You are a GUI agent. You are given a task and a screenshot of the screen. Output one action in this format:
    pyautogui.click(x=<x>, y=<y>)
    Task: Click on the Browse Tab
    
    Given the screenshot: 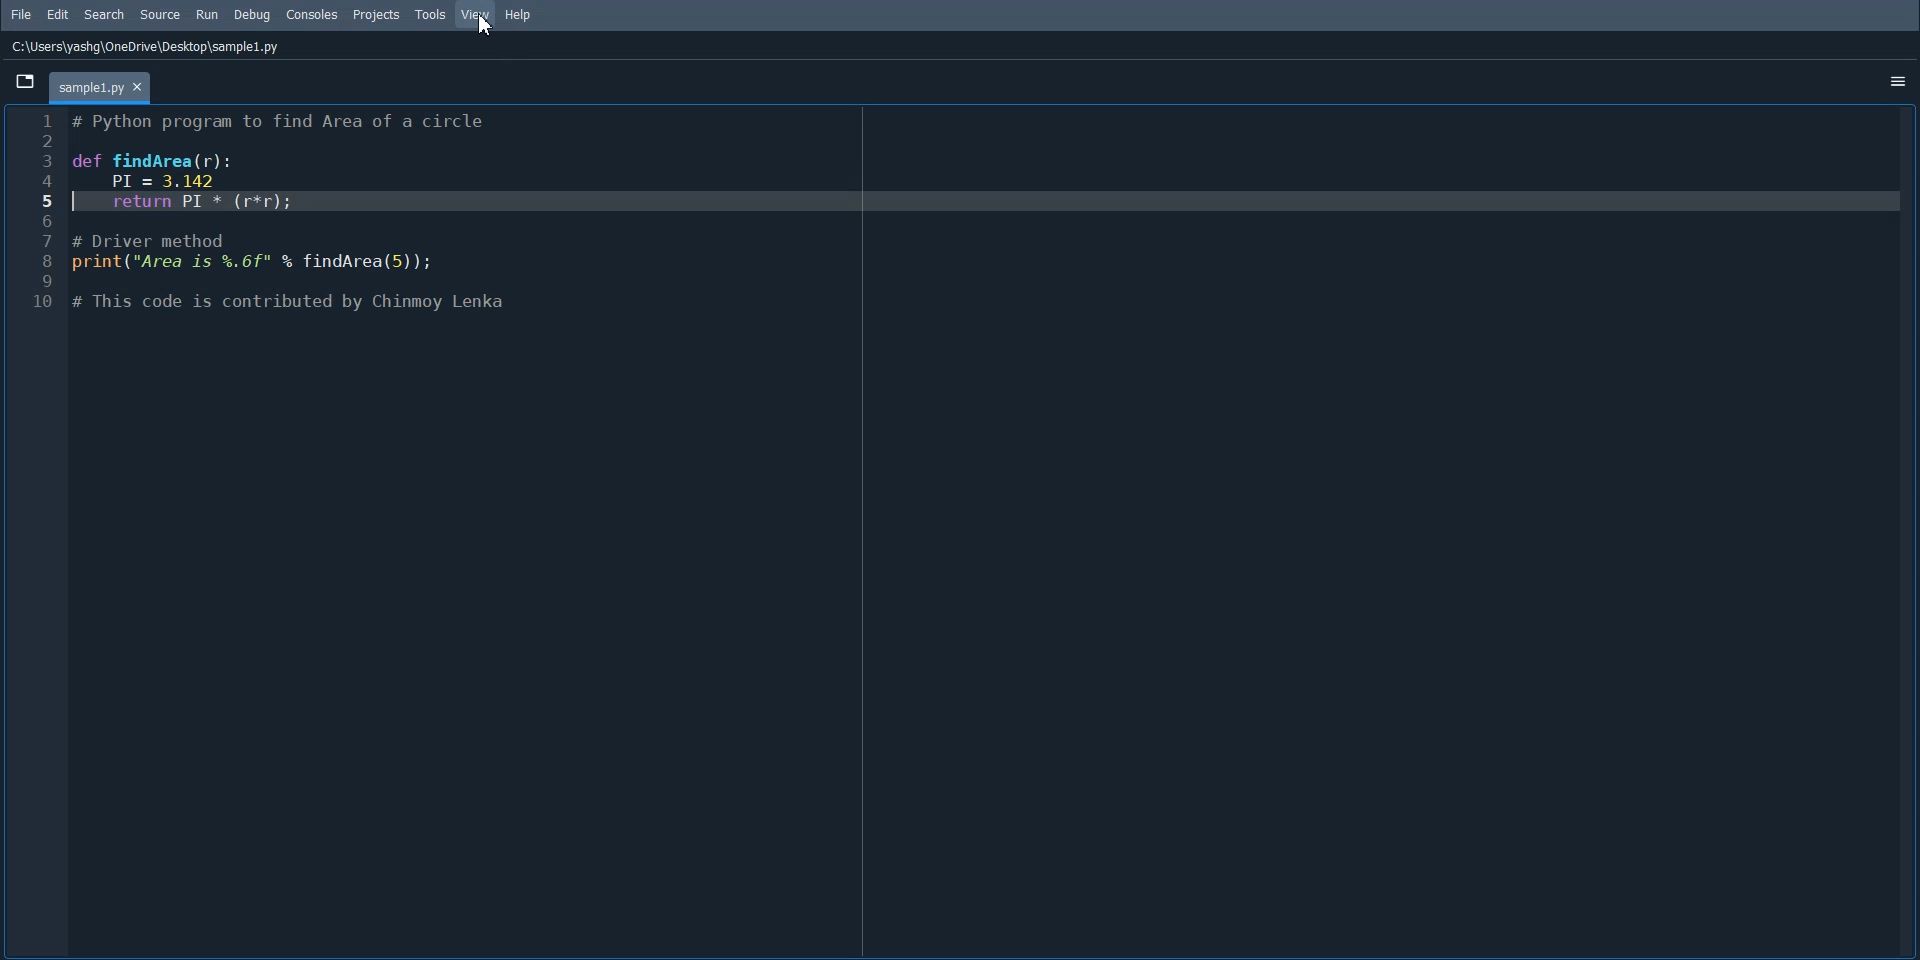 What is the action you would take?
    pyautogui.click(x=23, y=81)
    